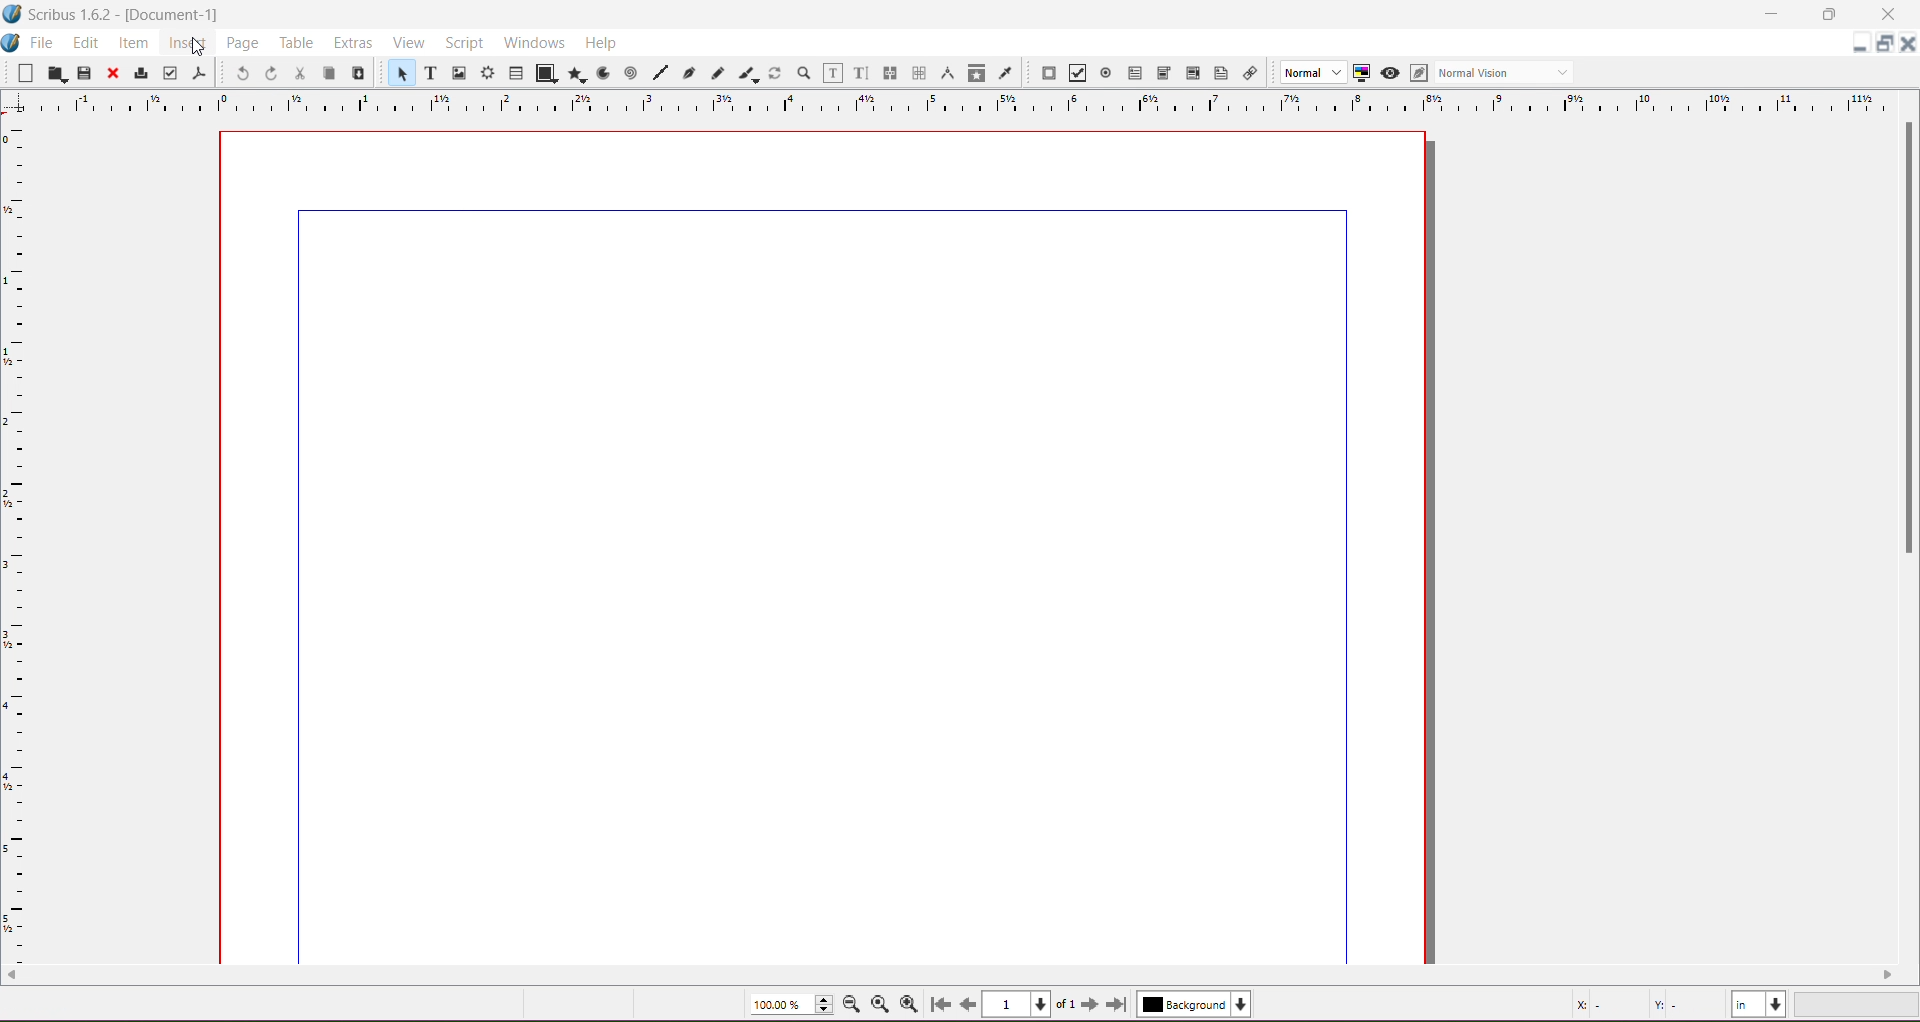  What do you see at coordinates (125, 15) in the screenshot?
I see `Application Name, Version - Document Title` at bounding box center [125, 15].